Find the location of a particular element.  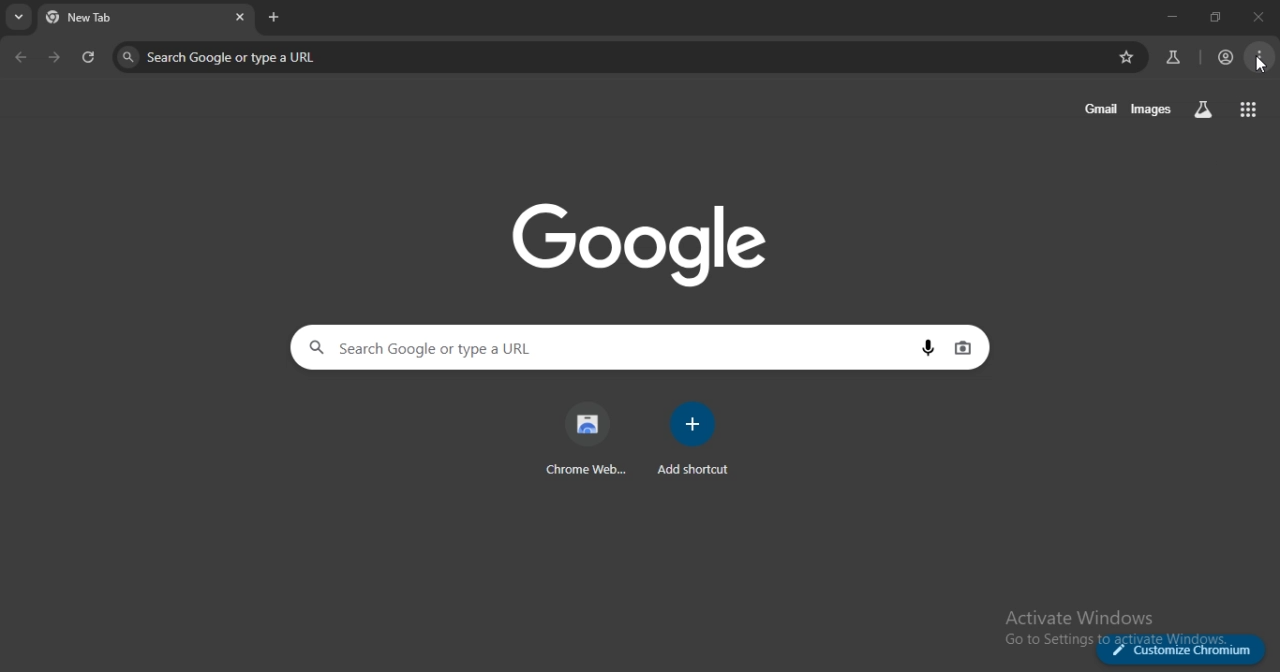

Search Google or type a URL is located at coordinates (610, 348).